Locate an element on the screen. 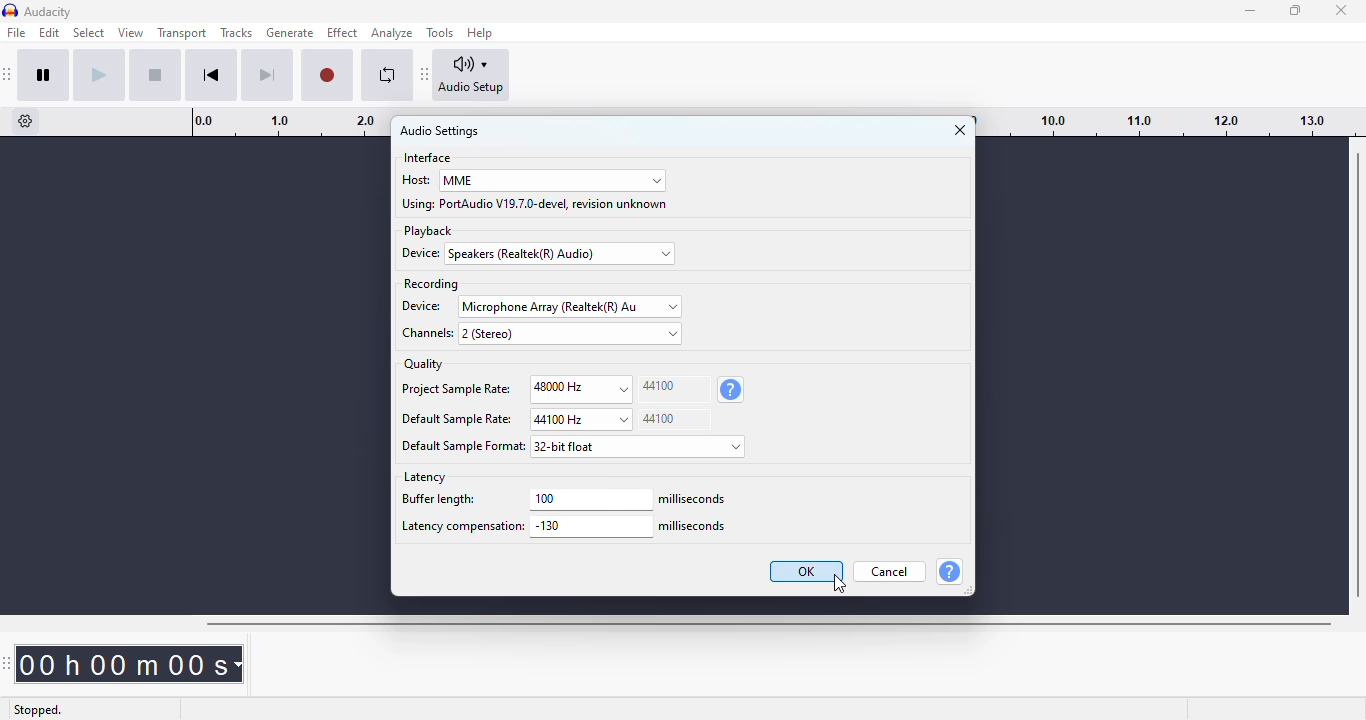 The height and width of the screenshot is (720, 1366). transport is located at coordinates (183, 32).